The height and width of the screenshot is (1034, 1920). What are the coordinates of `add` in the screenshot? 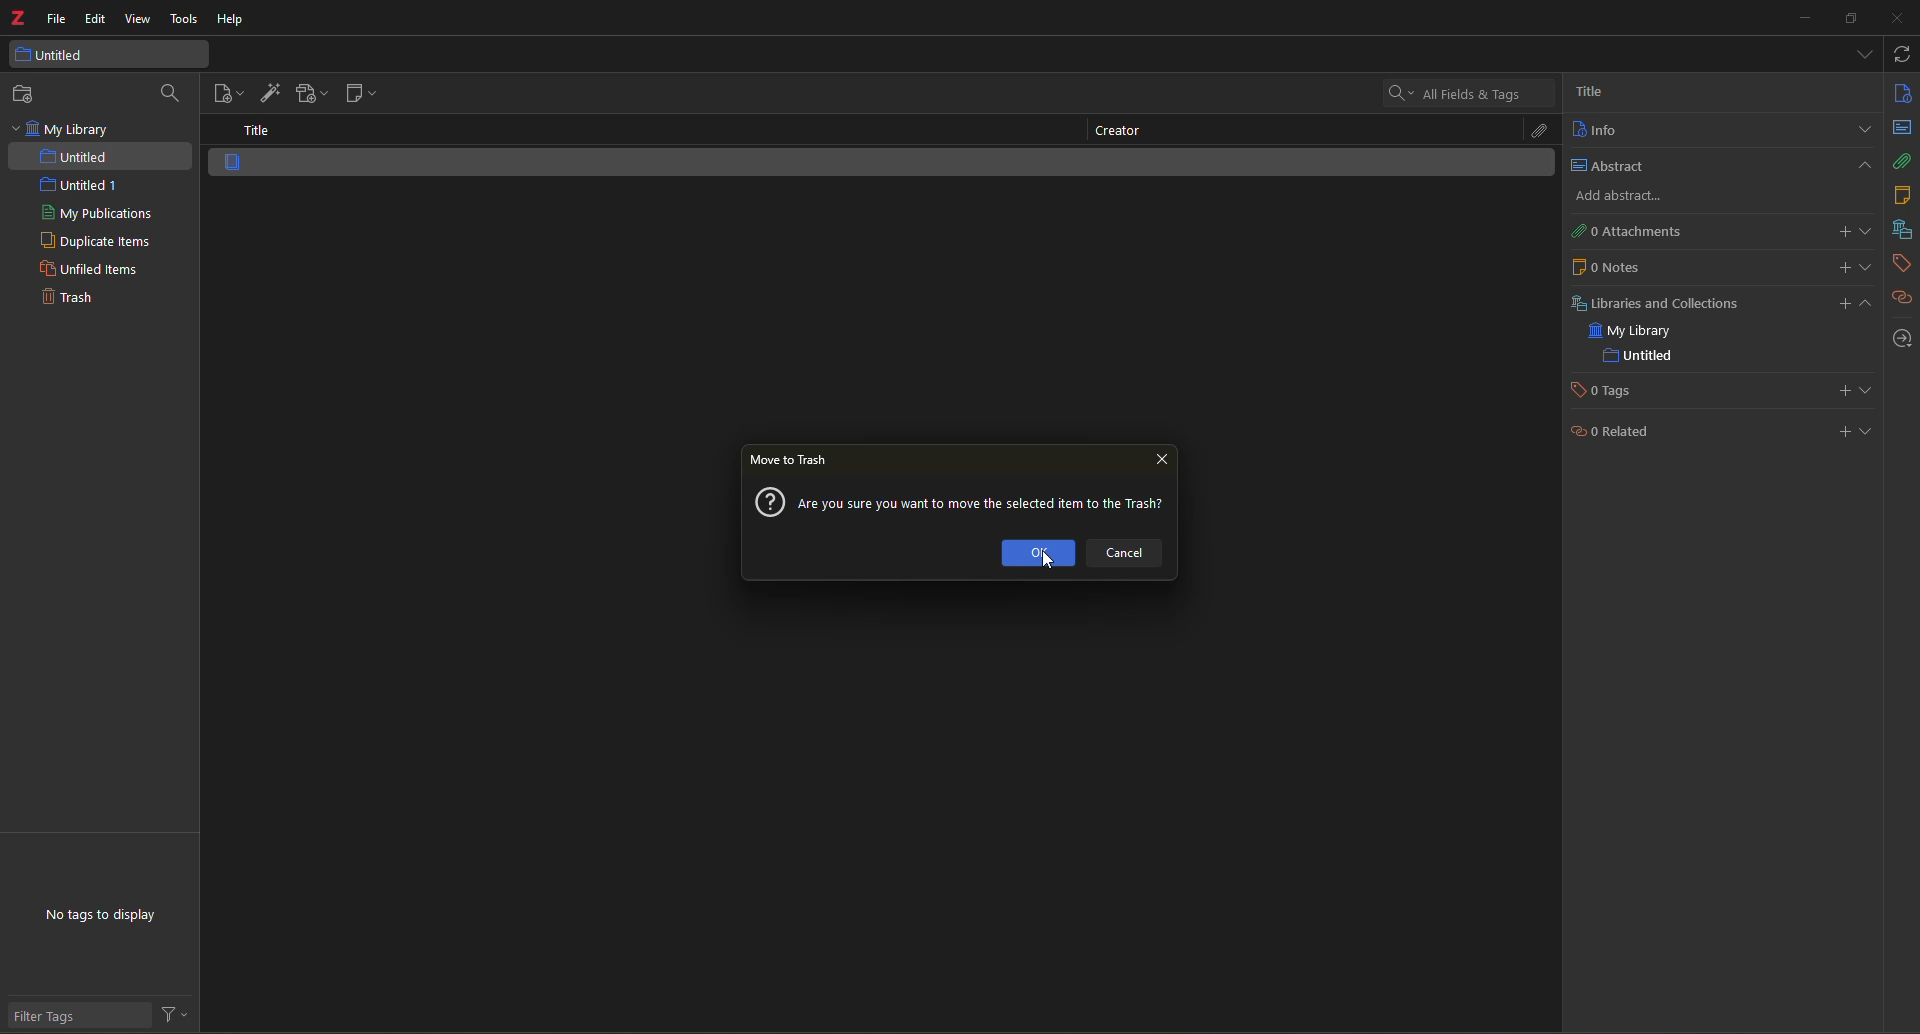 It's located at (1853, 302).